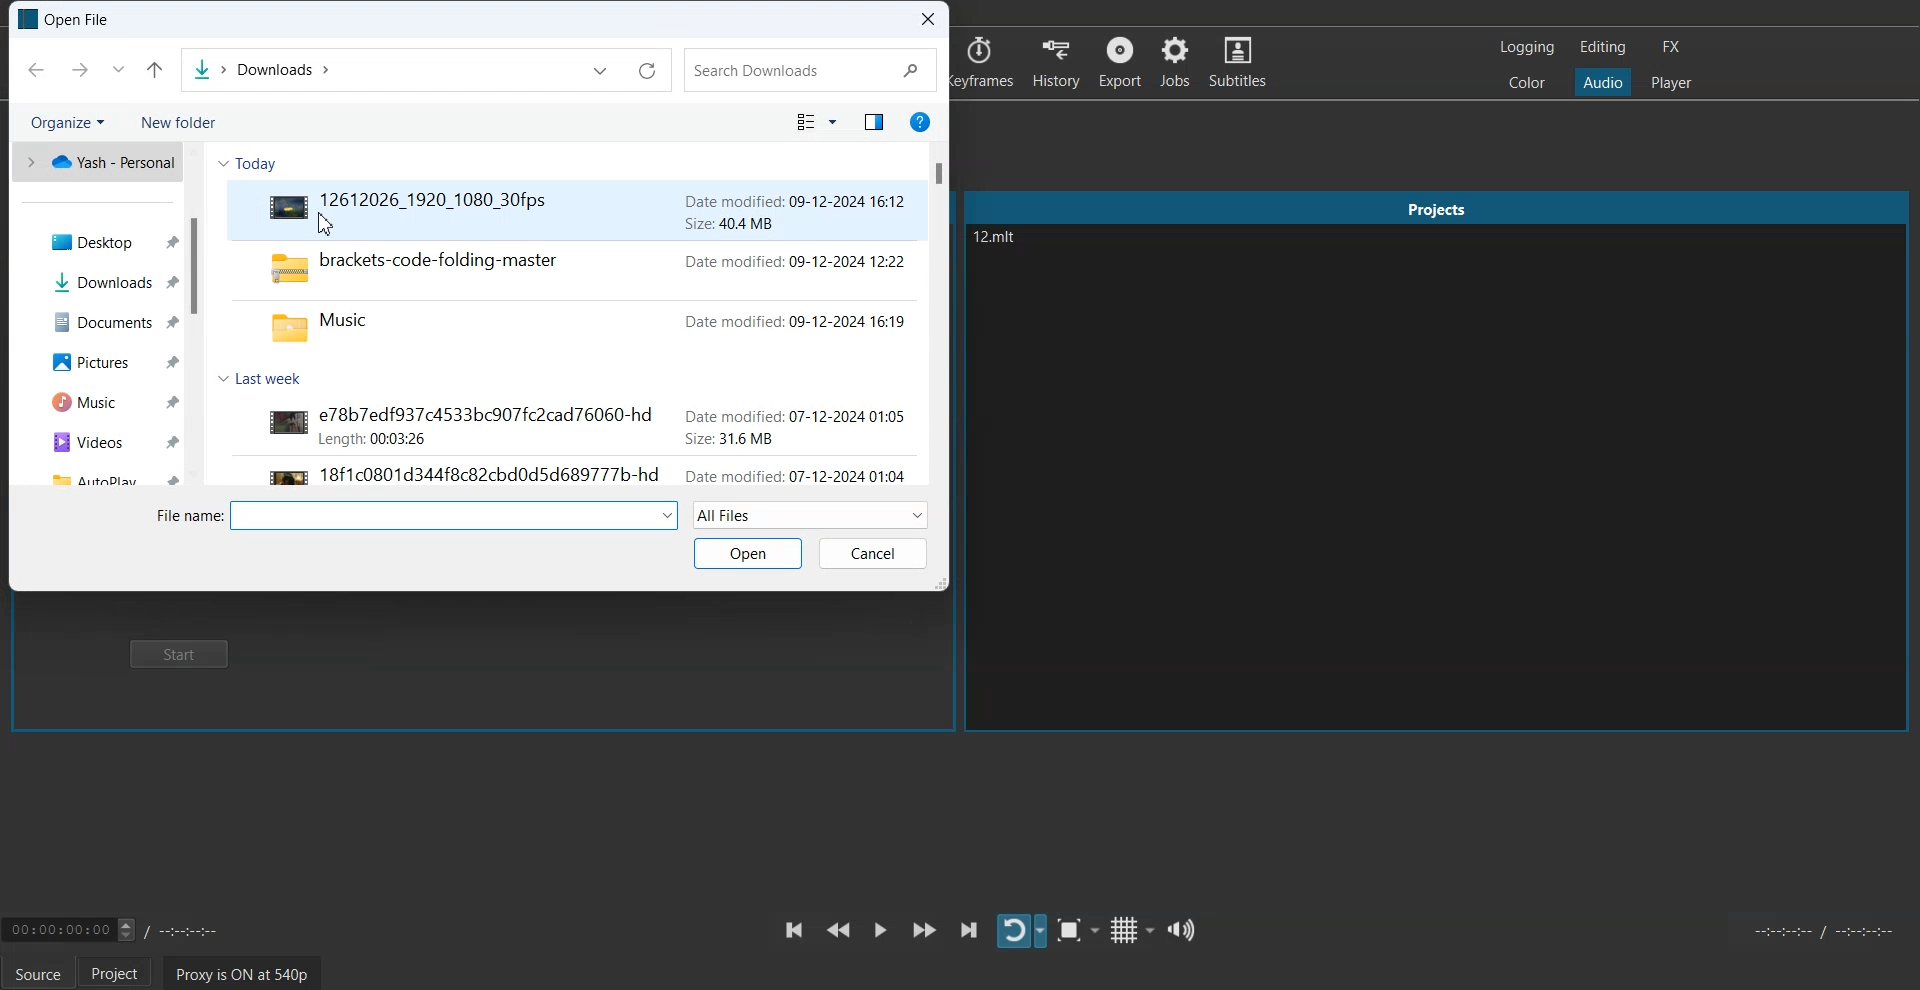 The image size is (1920, 990). I want to click on Pictures, so click(97, 360).